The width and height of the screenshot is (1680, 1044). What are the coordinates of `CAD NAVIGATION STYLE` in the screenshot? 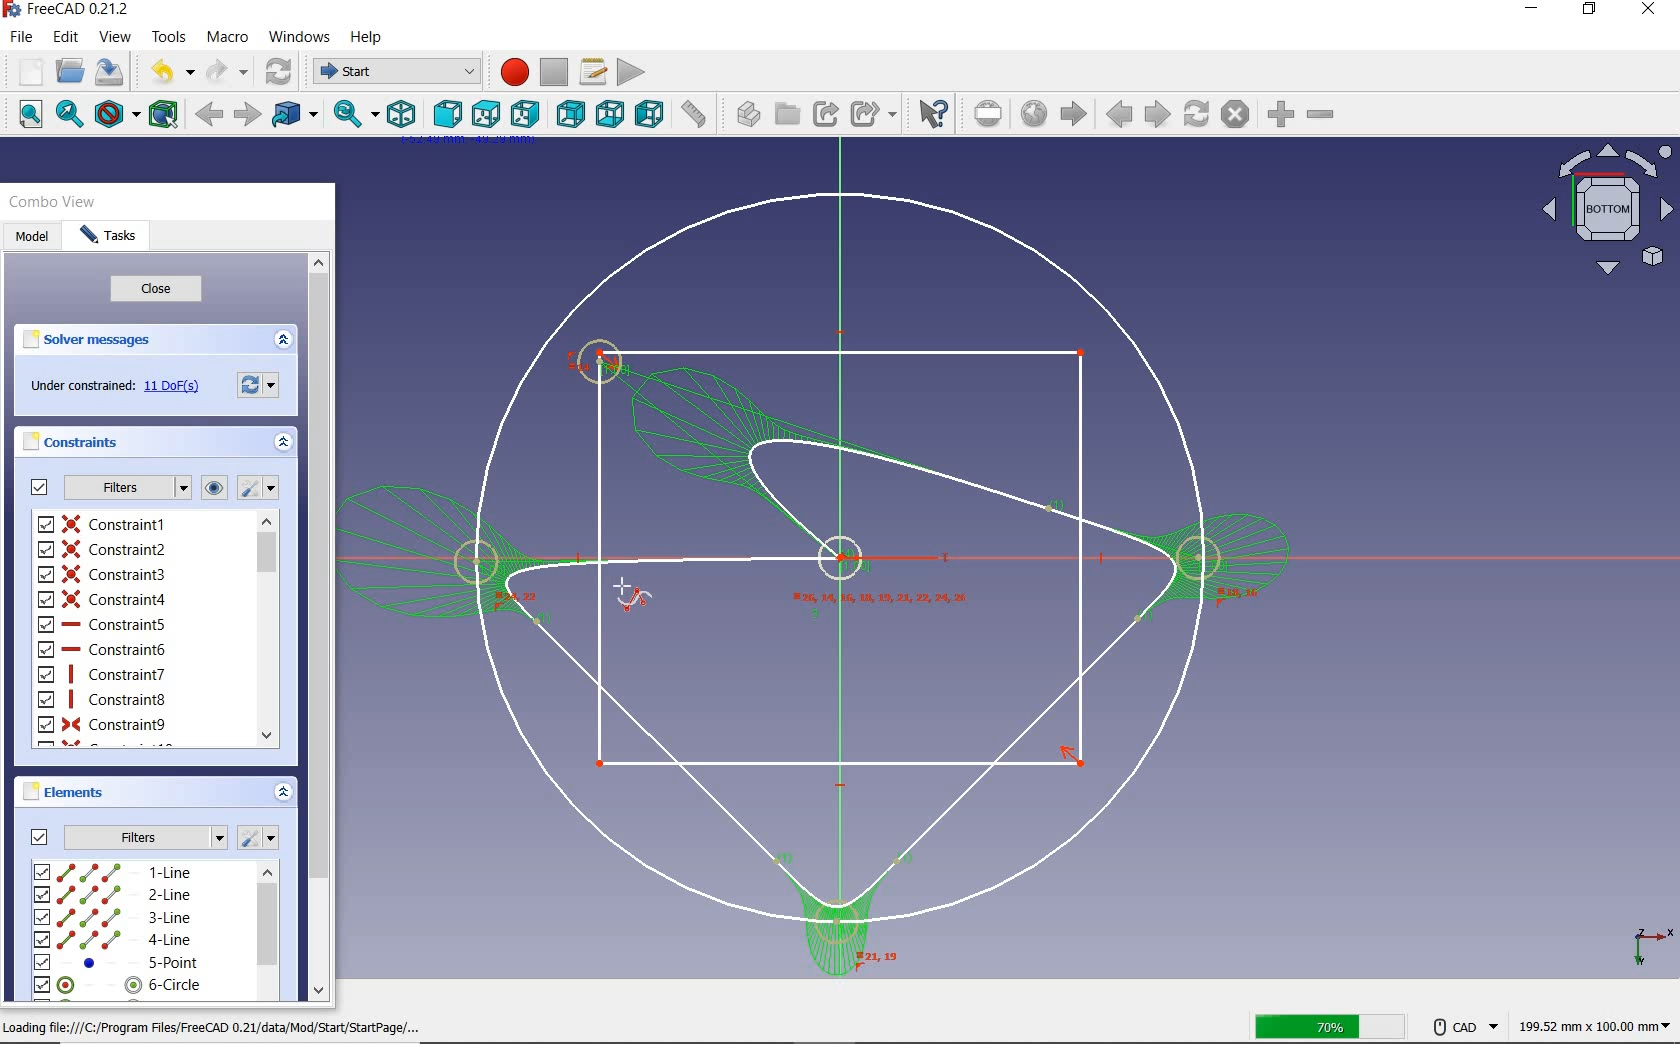 It's located at (1466, 1026).